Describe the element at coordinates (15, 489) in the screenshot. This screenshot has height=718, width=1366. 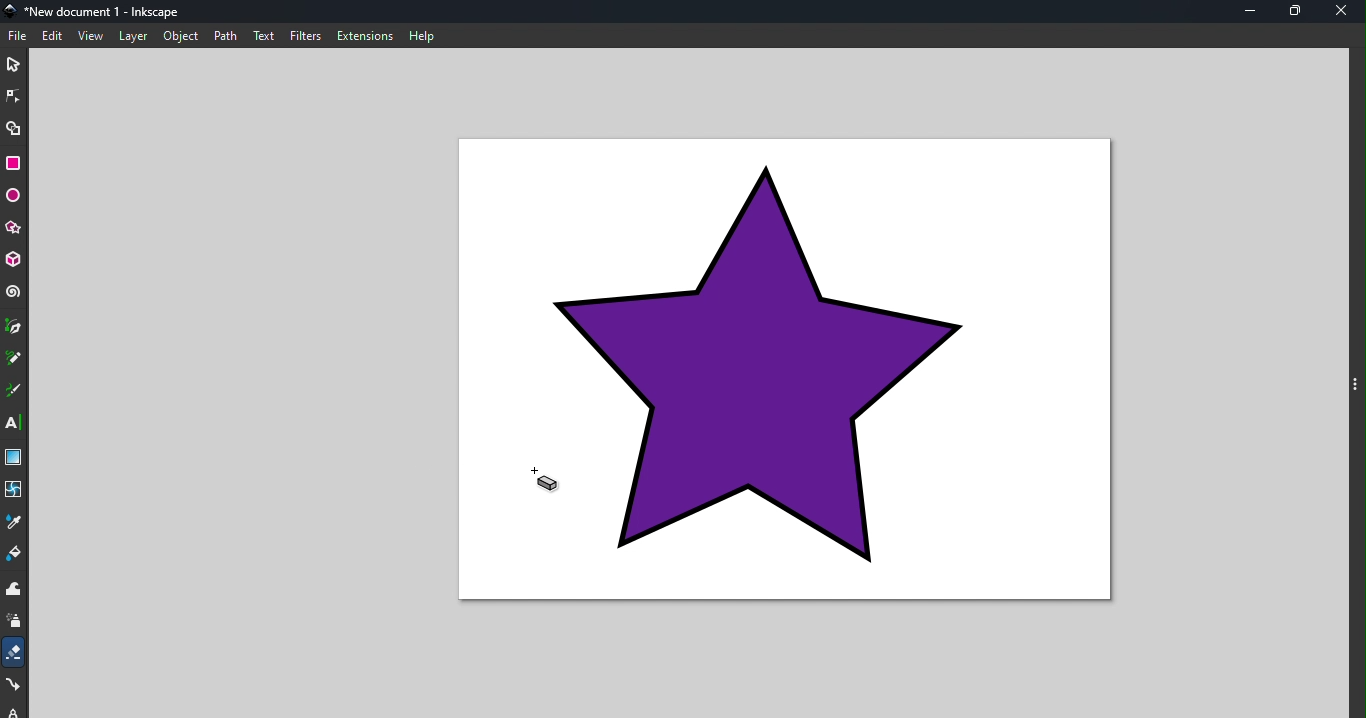
I see `mesh tool` at that location.